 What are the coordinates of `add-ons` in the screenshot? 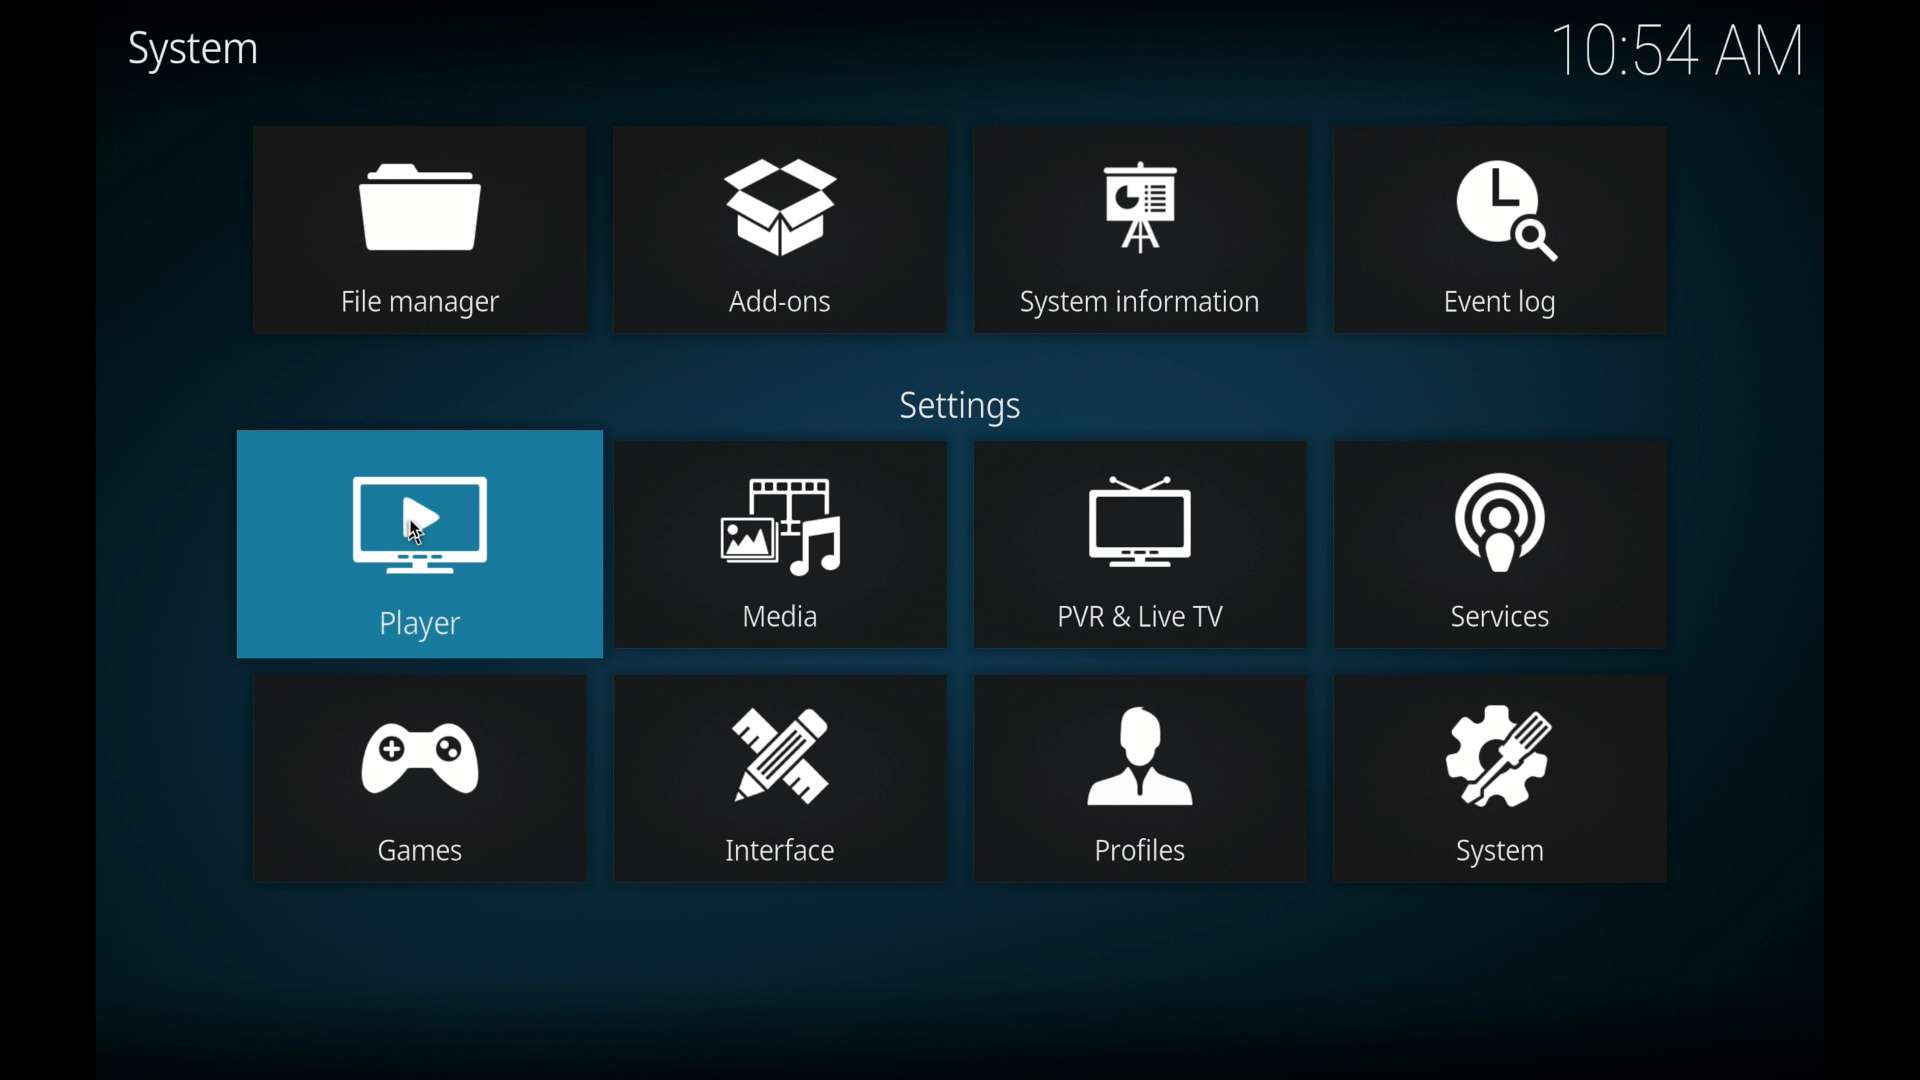 It's located at (779, 228).